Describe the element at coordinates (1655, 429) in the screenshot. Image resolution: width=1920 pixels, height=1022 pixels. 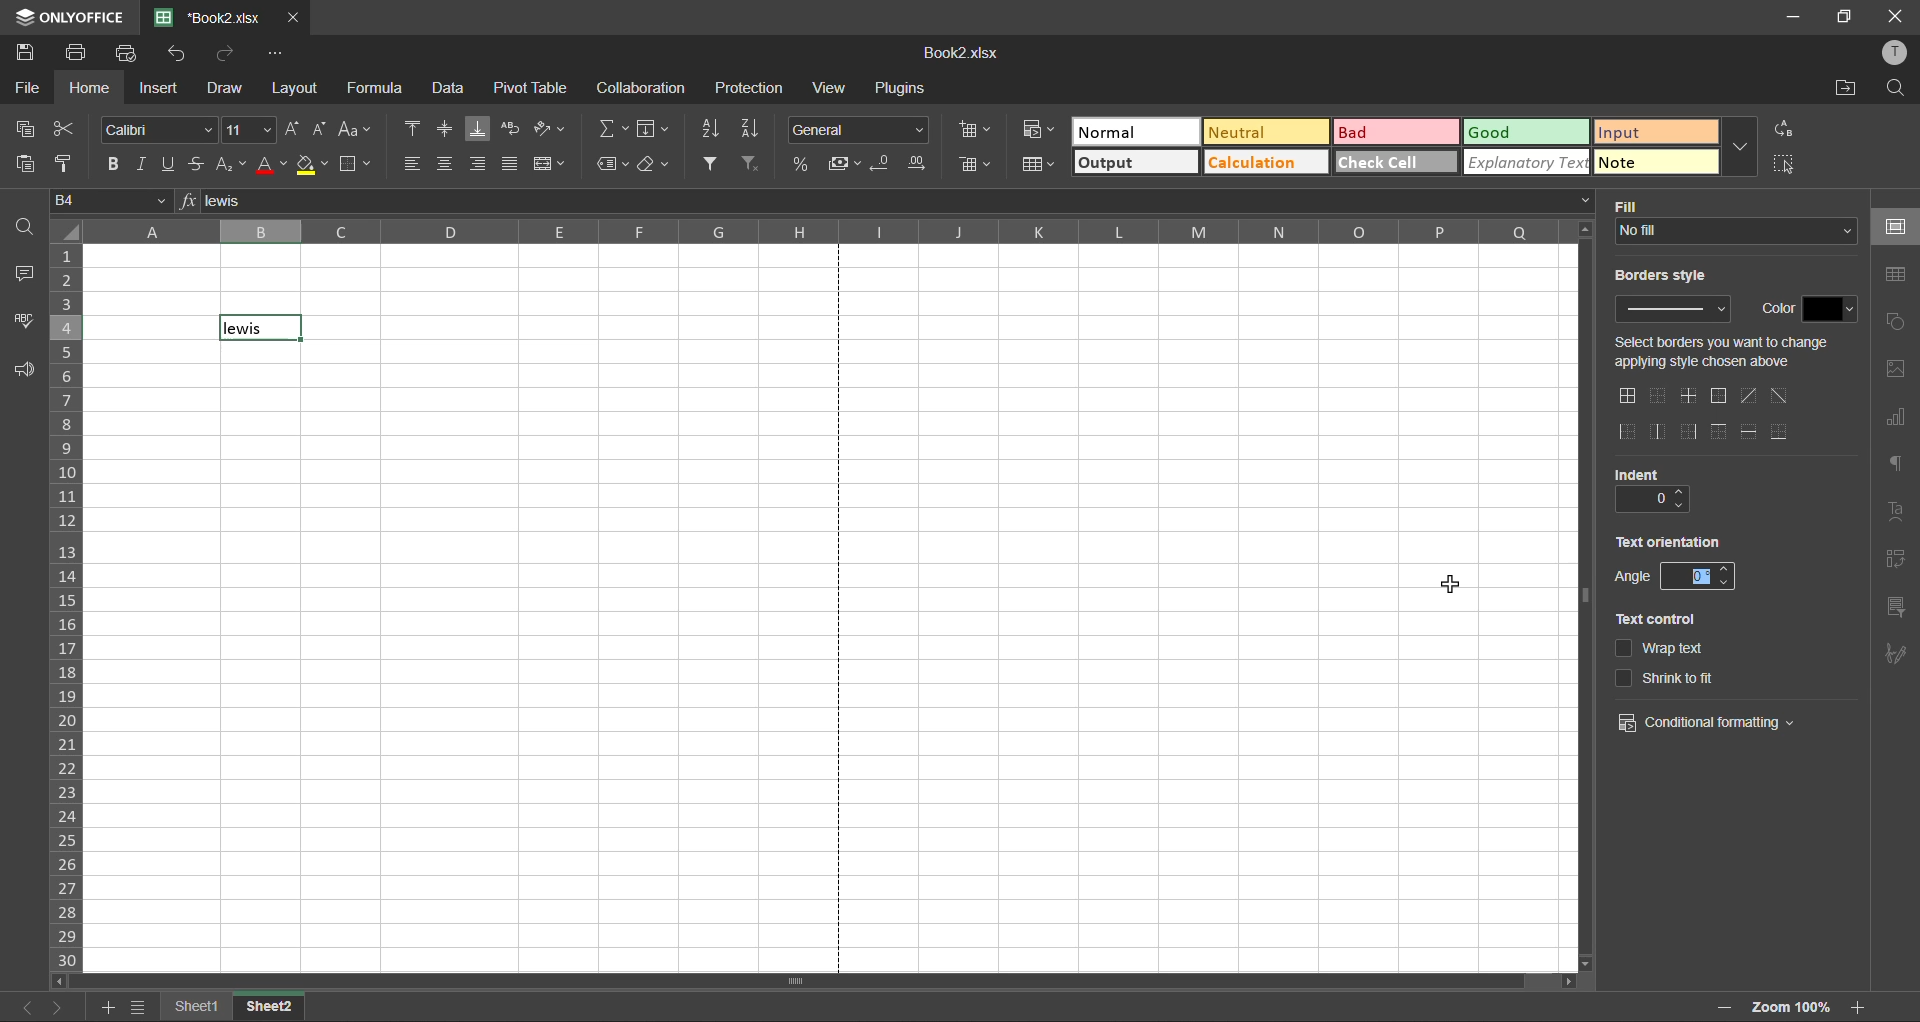
I see `only middle border` at that location.